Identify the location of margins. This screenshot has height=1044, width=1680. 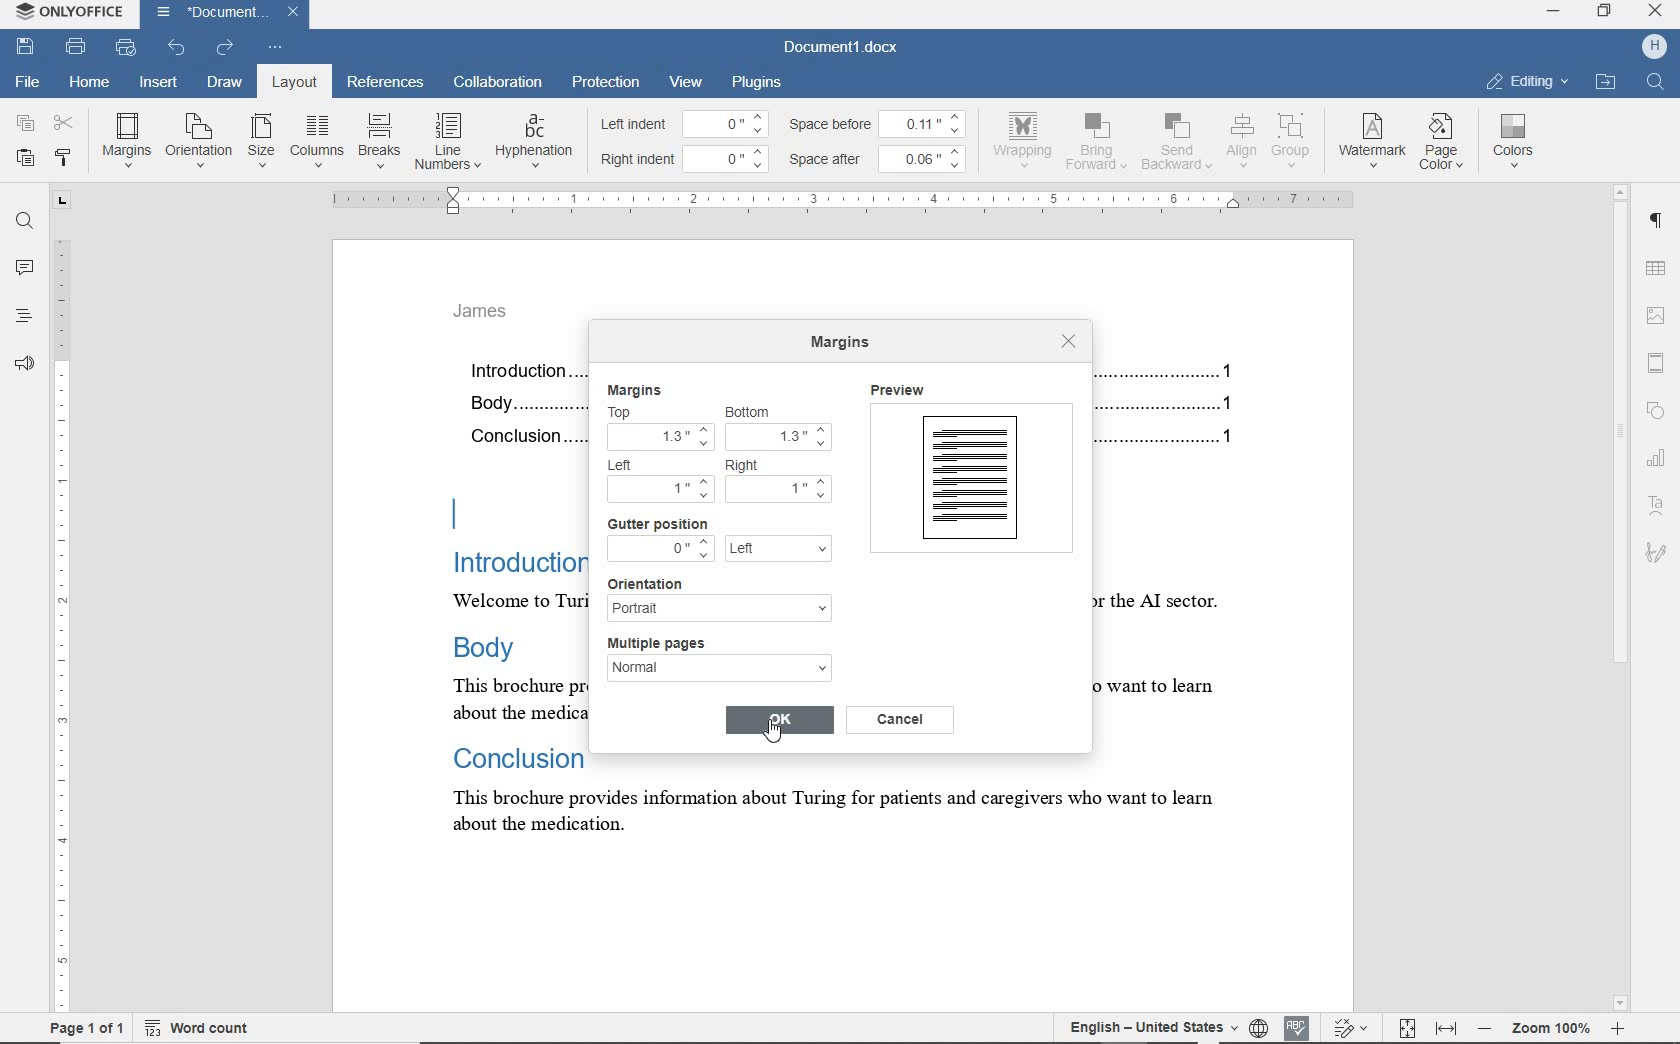
(844, 345).